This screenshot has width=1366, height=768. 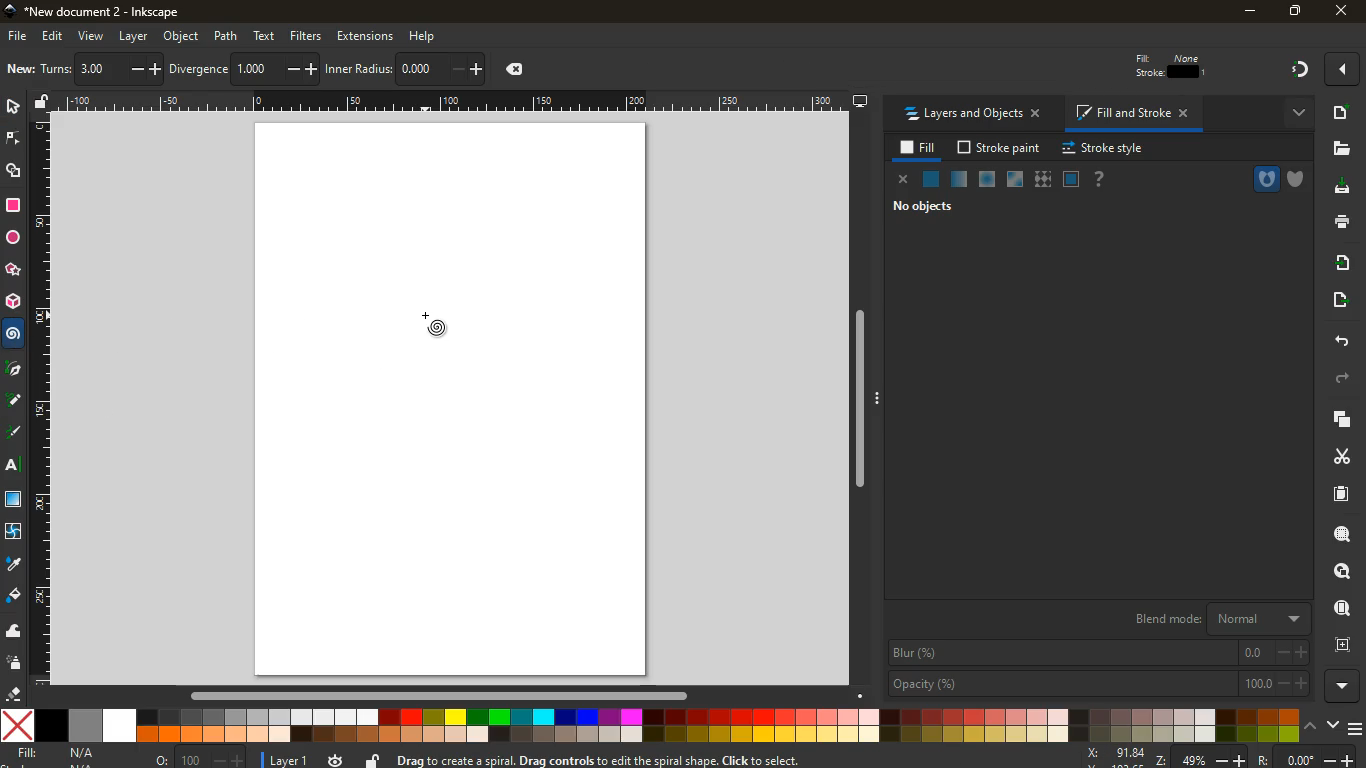 What do you see at coordinates (13, 334) in the screenshot?
I see `spiral` at bounding box center [13, 334].